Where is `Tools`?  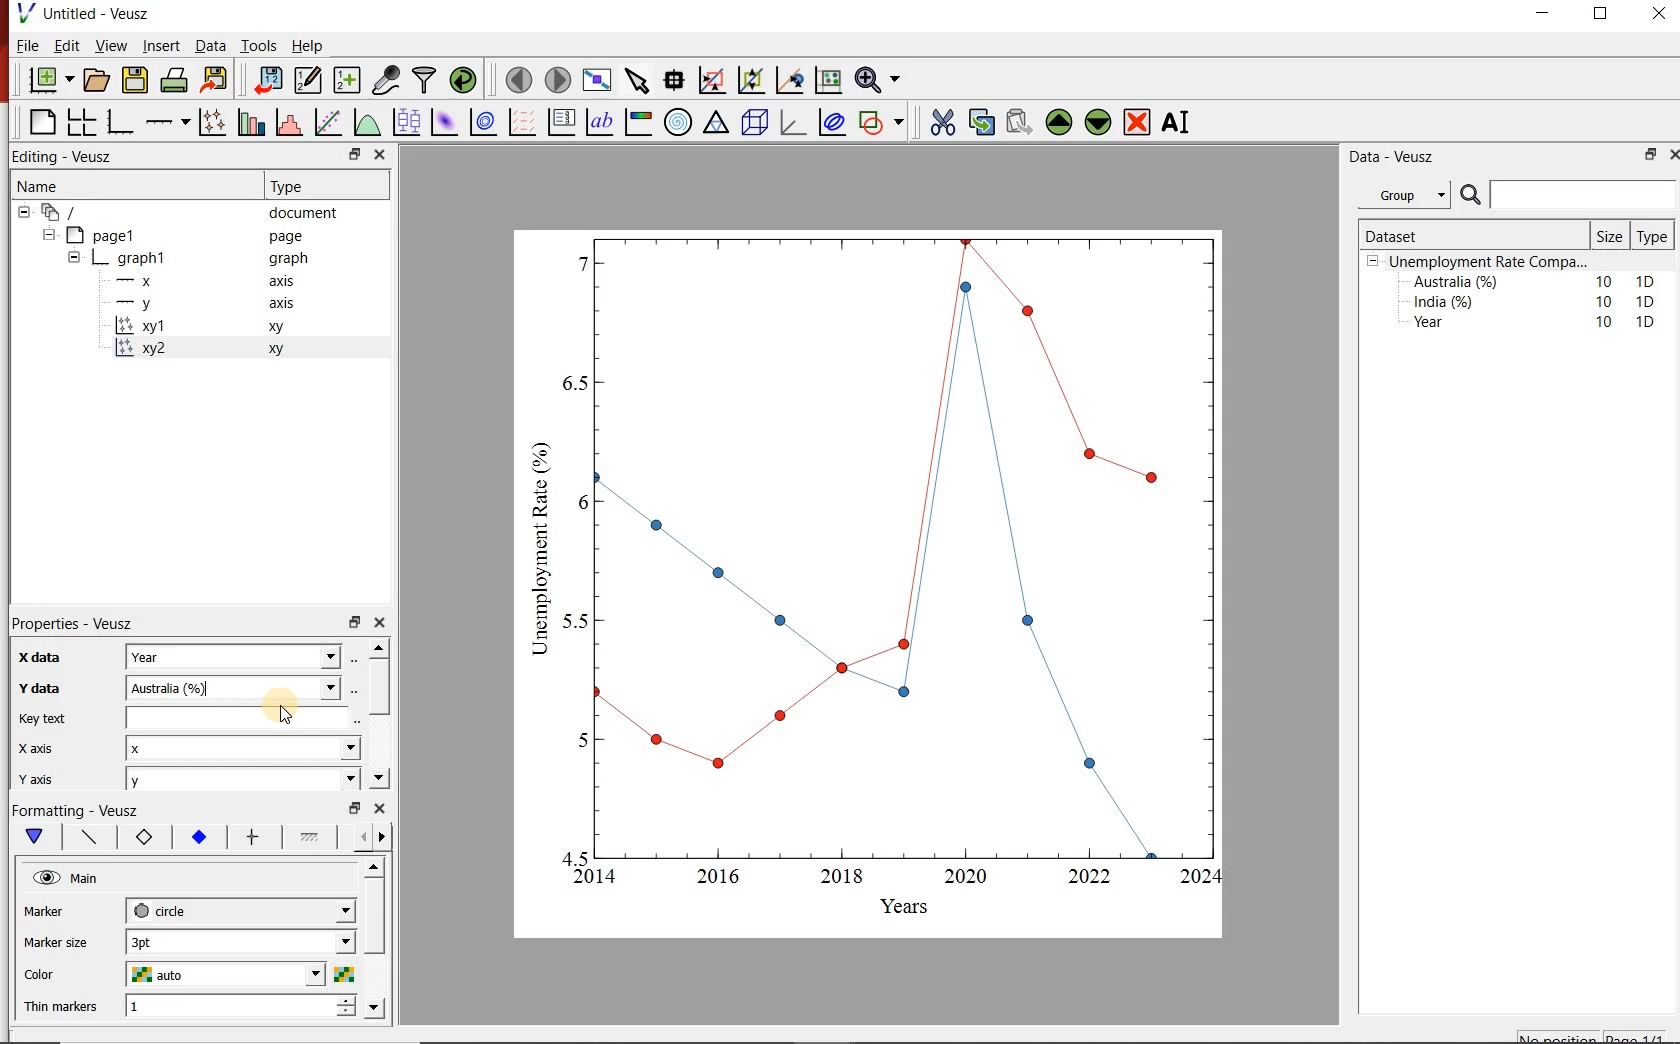
Tools is located at coordinates (260, 45).